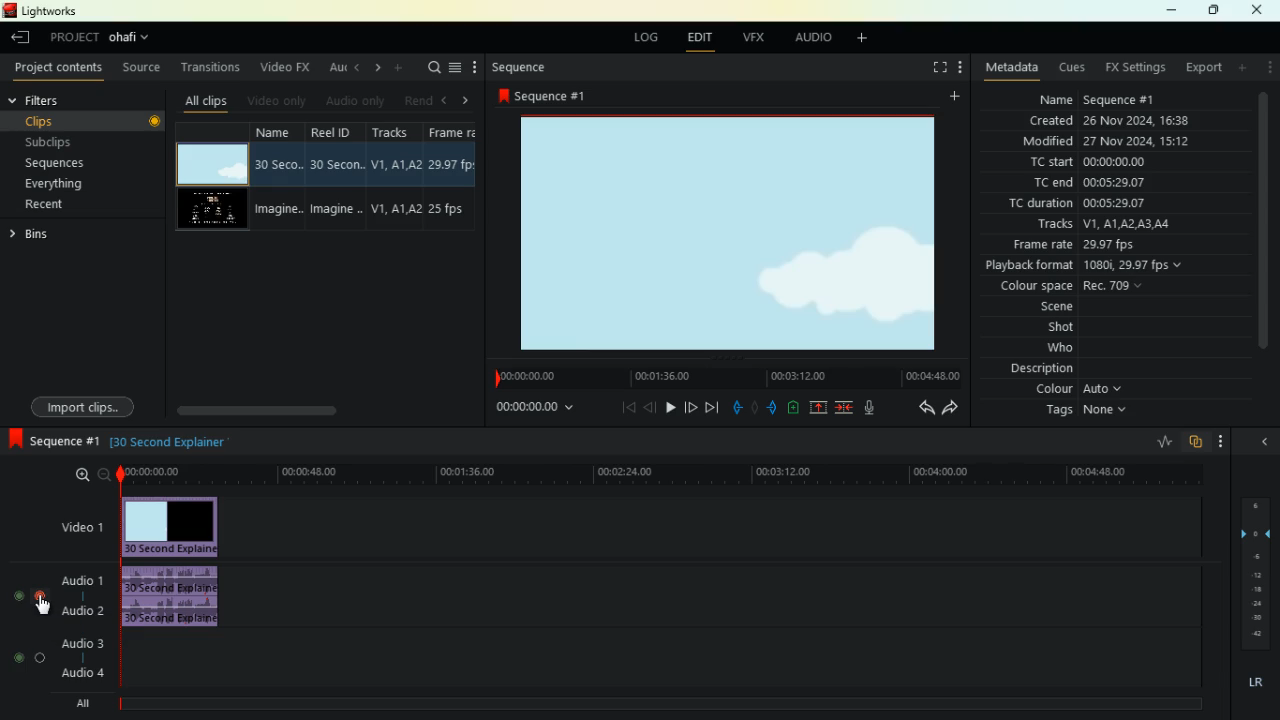 This screenshot has width=1280, height=720. I want to click on image, so click(719, 233).